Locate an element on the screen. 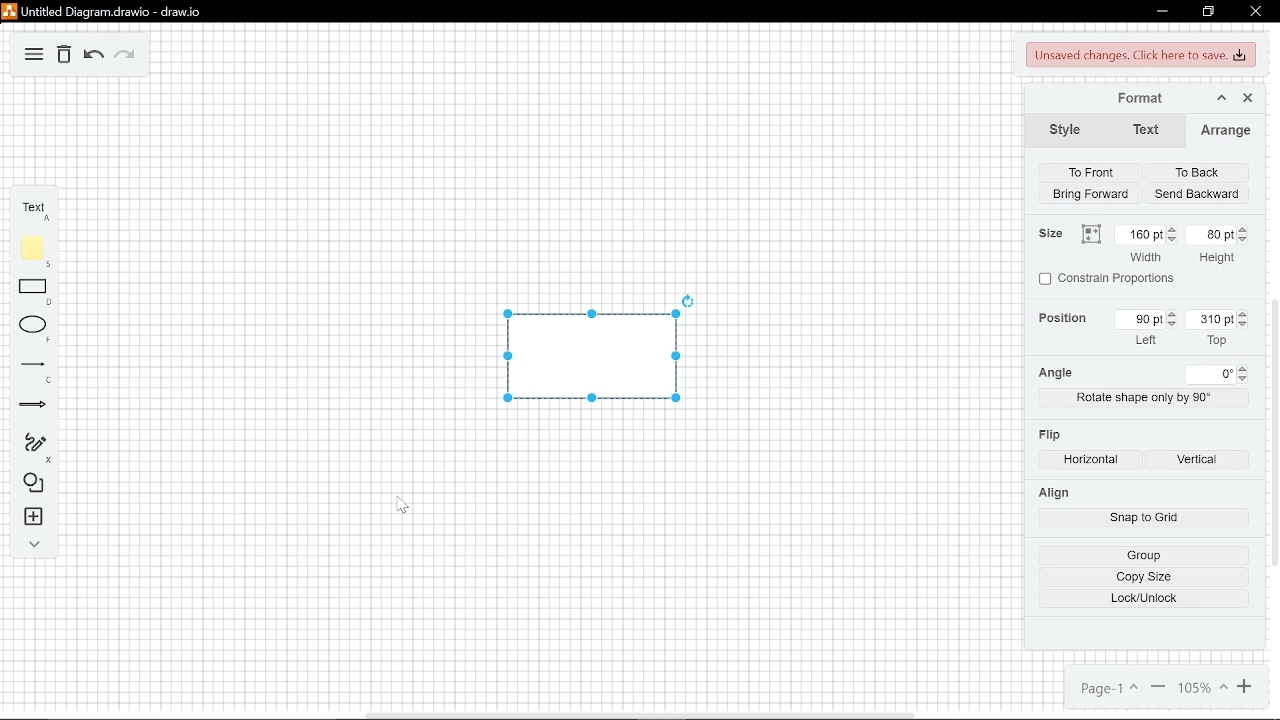 This screenshot has width=1280, height=720. increase width is located at coordinates (1174, 228).